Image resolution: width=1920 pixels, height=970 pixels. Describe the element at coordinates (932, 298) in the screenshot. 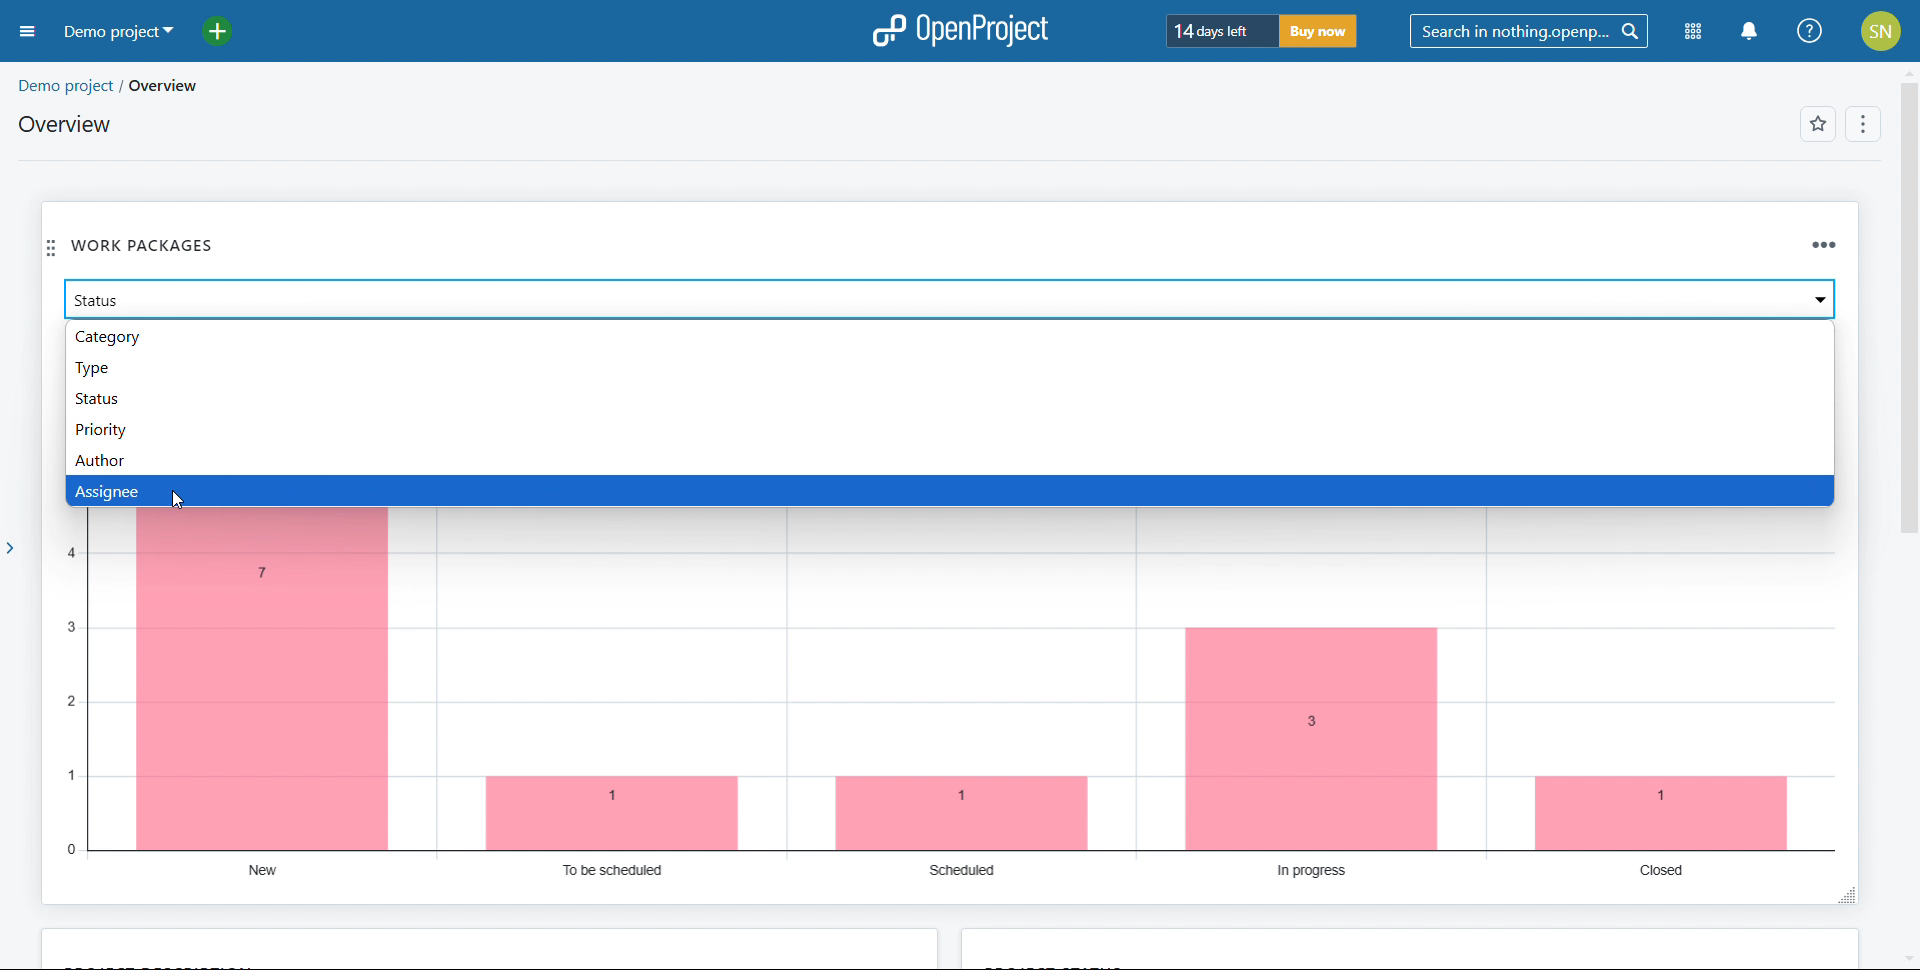

I see `select attribute` at that location.